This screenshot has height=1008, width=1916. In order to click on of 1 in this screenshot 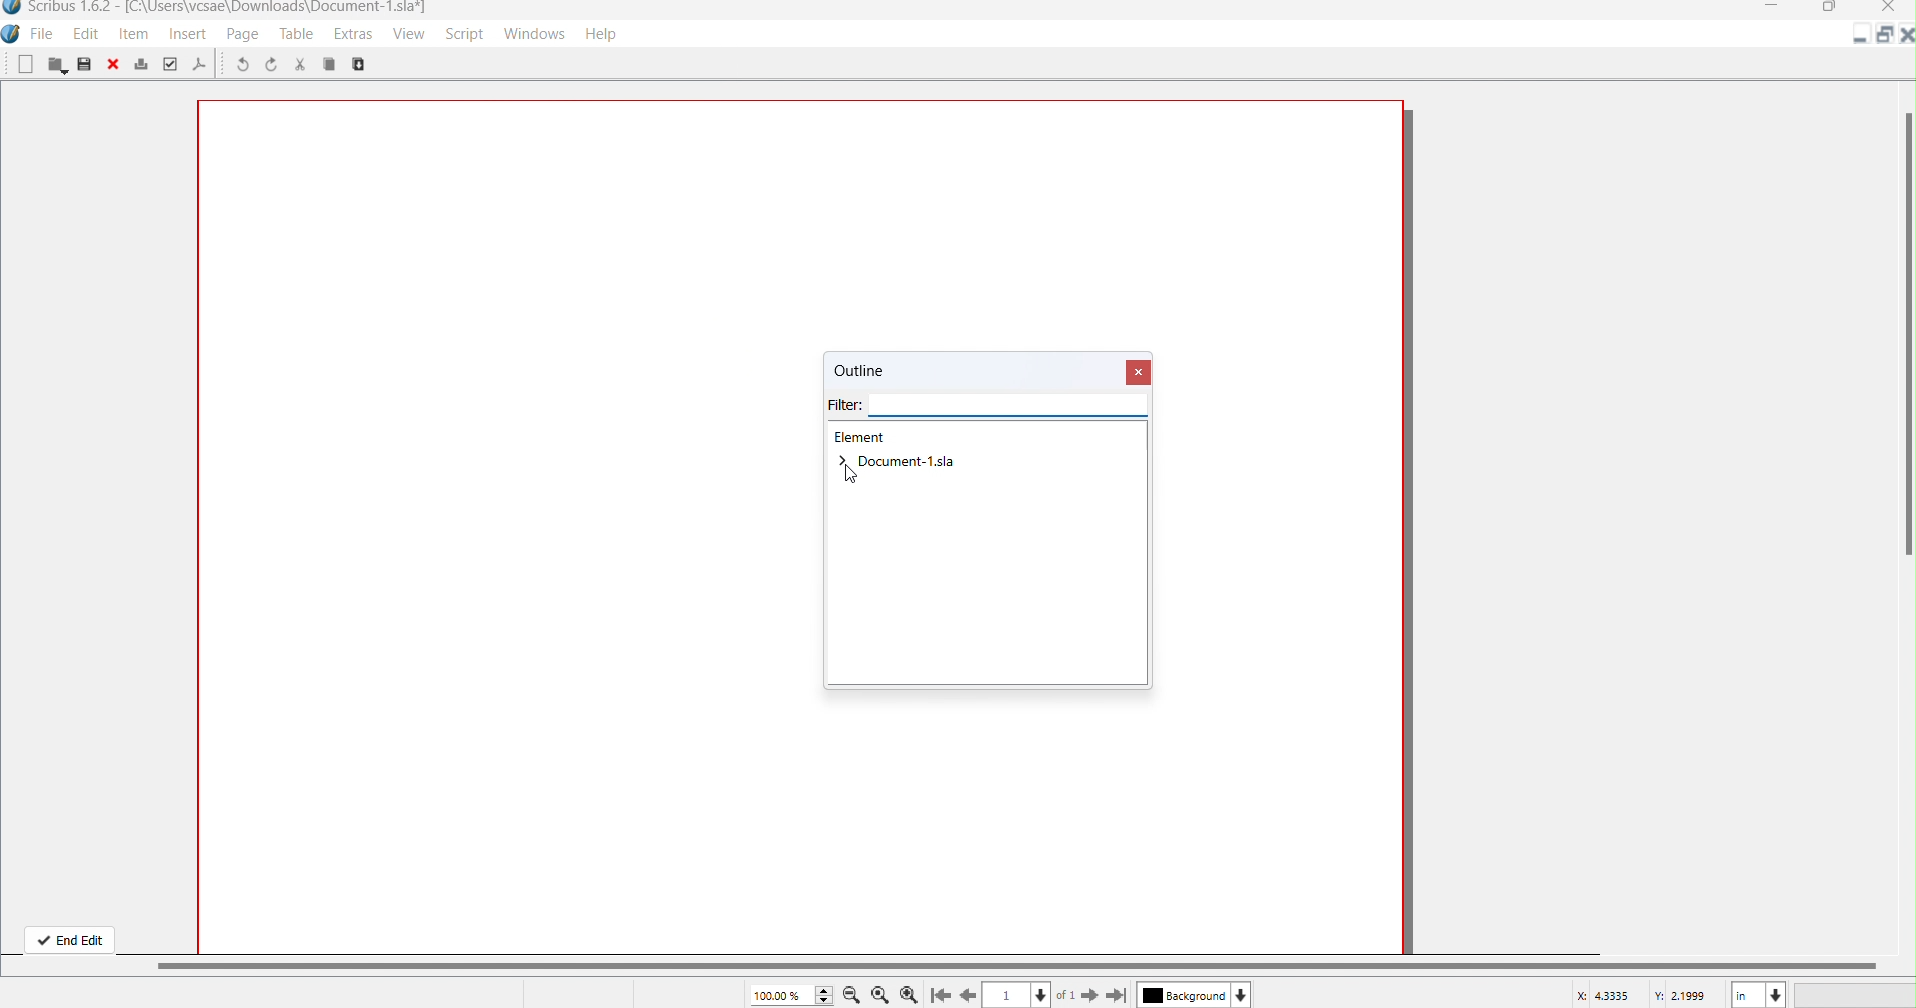, I will do `click(1068, 995)`.